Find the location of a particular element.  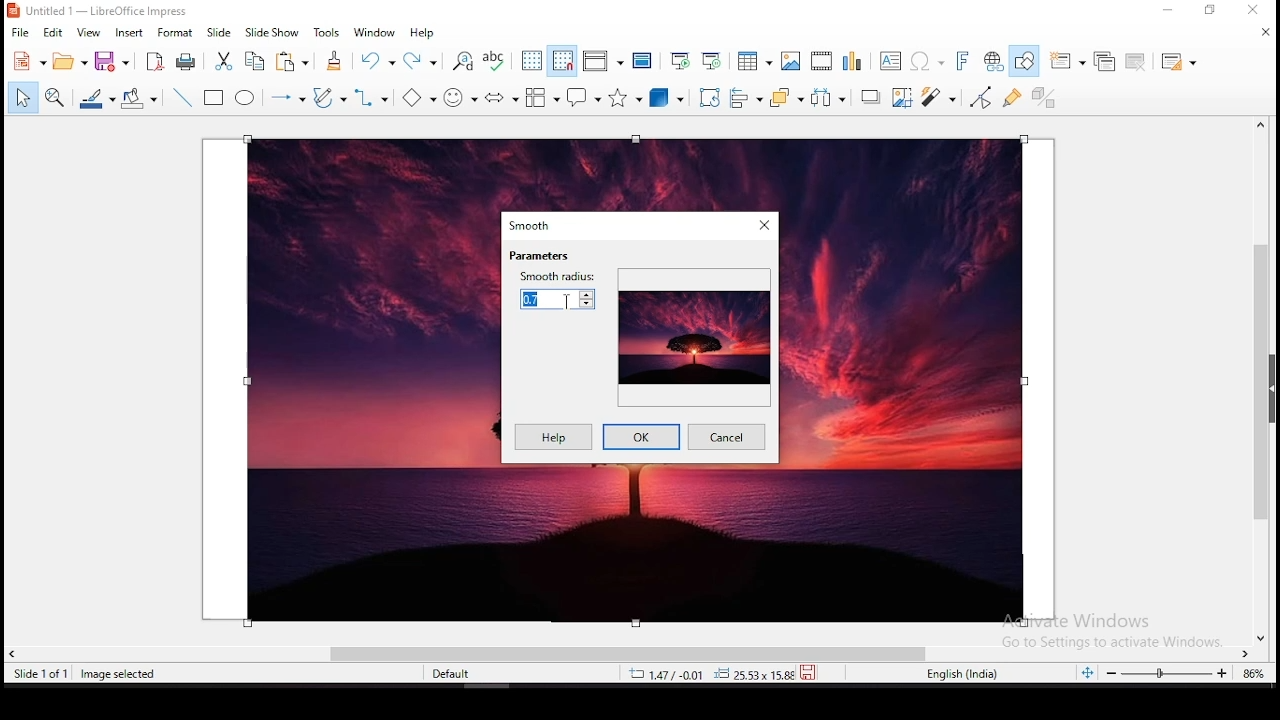

curves and polygons is located at coordinates (330, 98).